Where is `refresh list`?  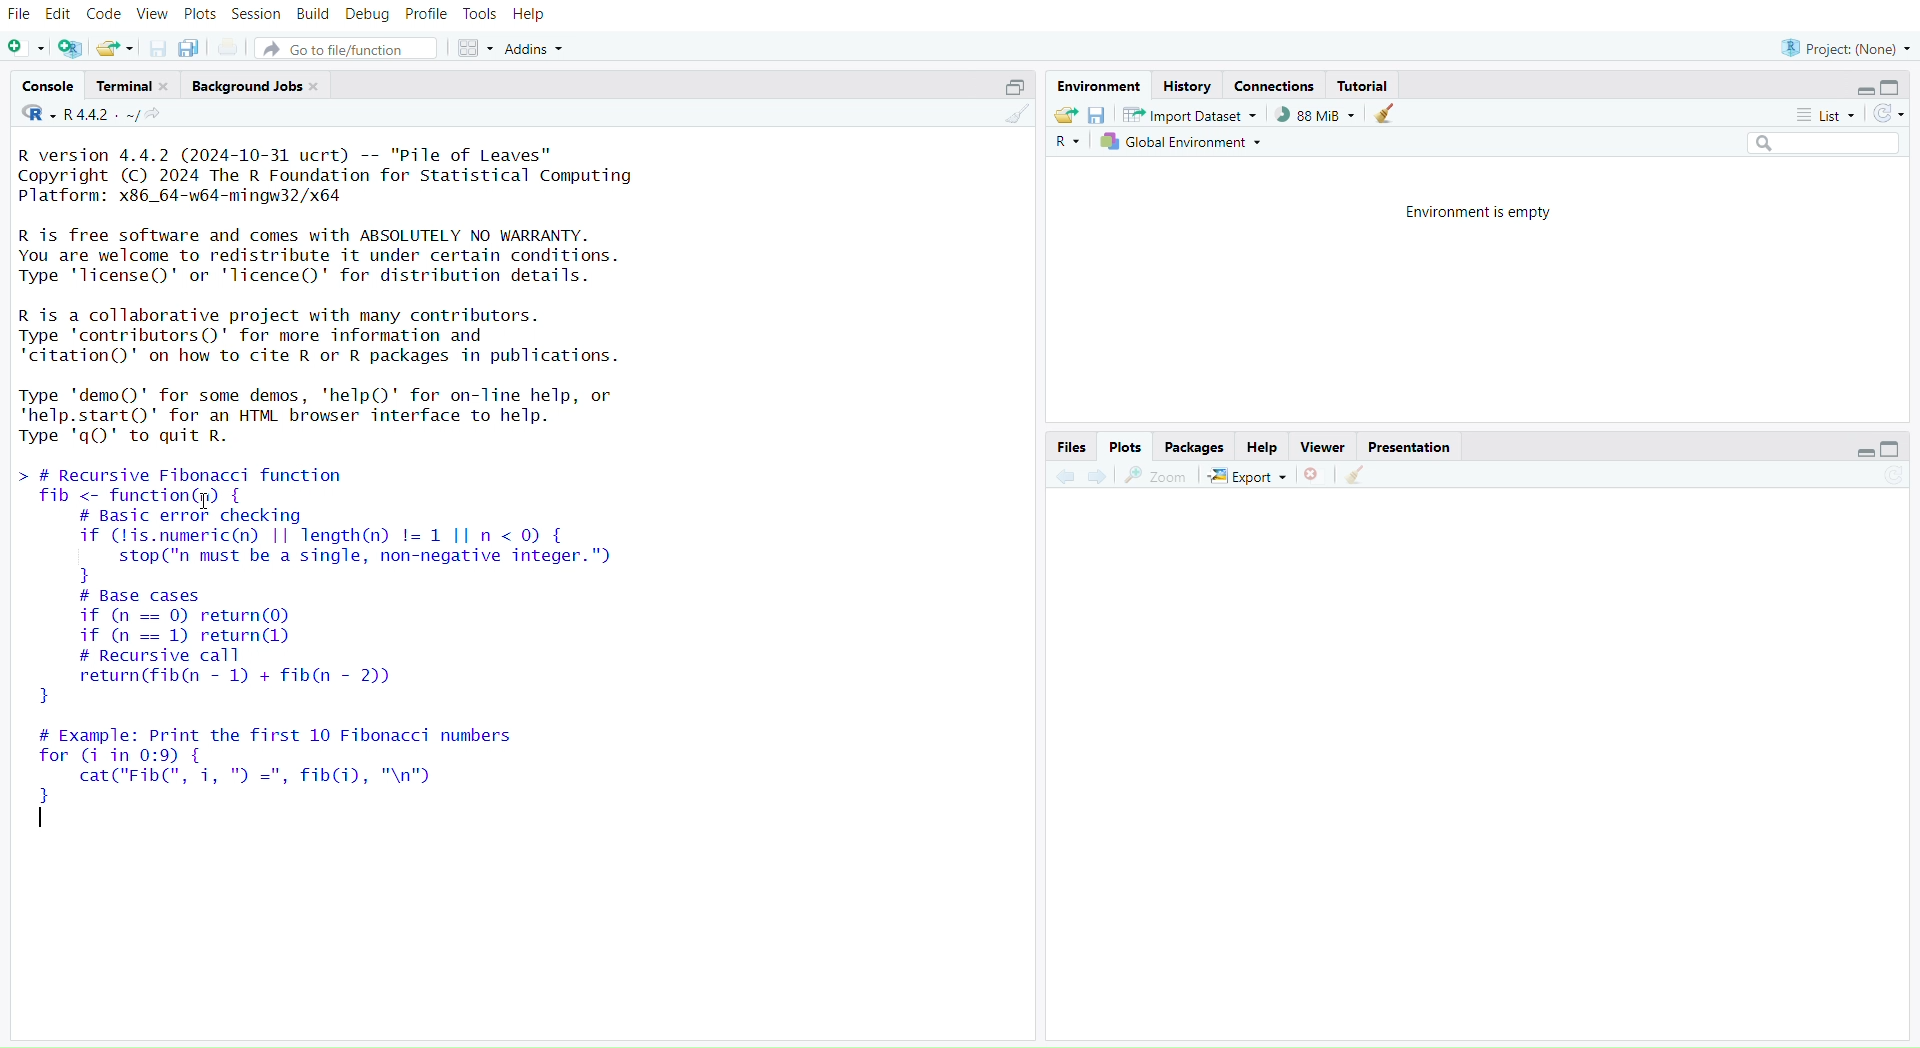 refresh list is located at coordinates (1885, 115).